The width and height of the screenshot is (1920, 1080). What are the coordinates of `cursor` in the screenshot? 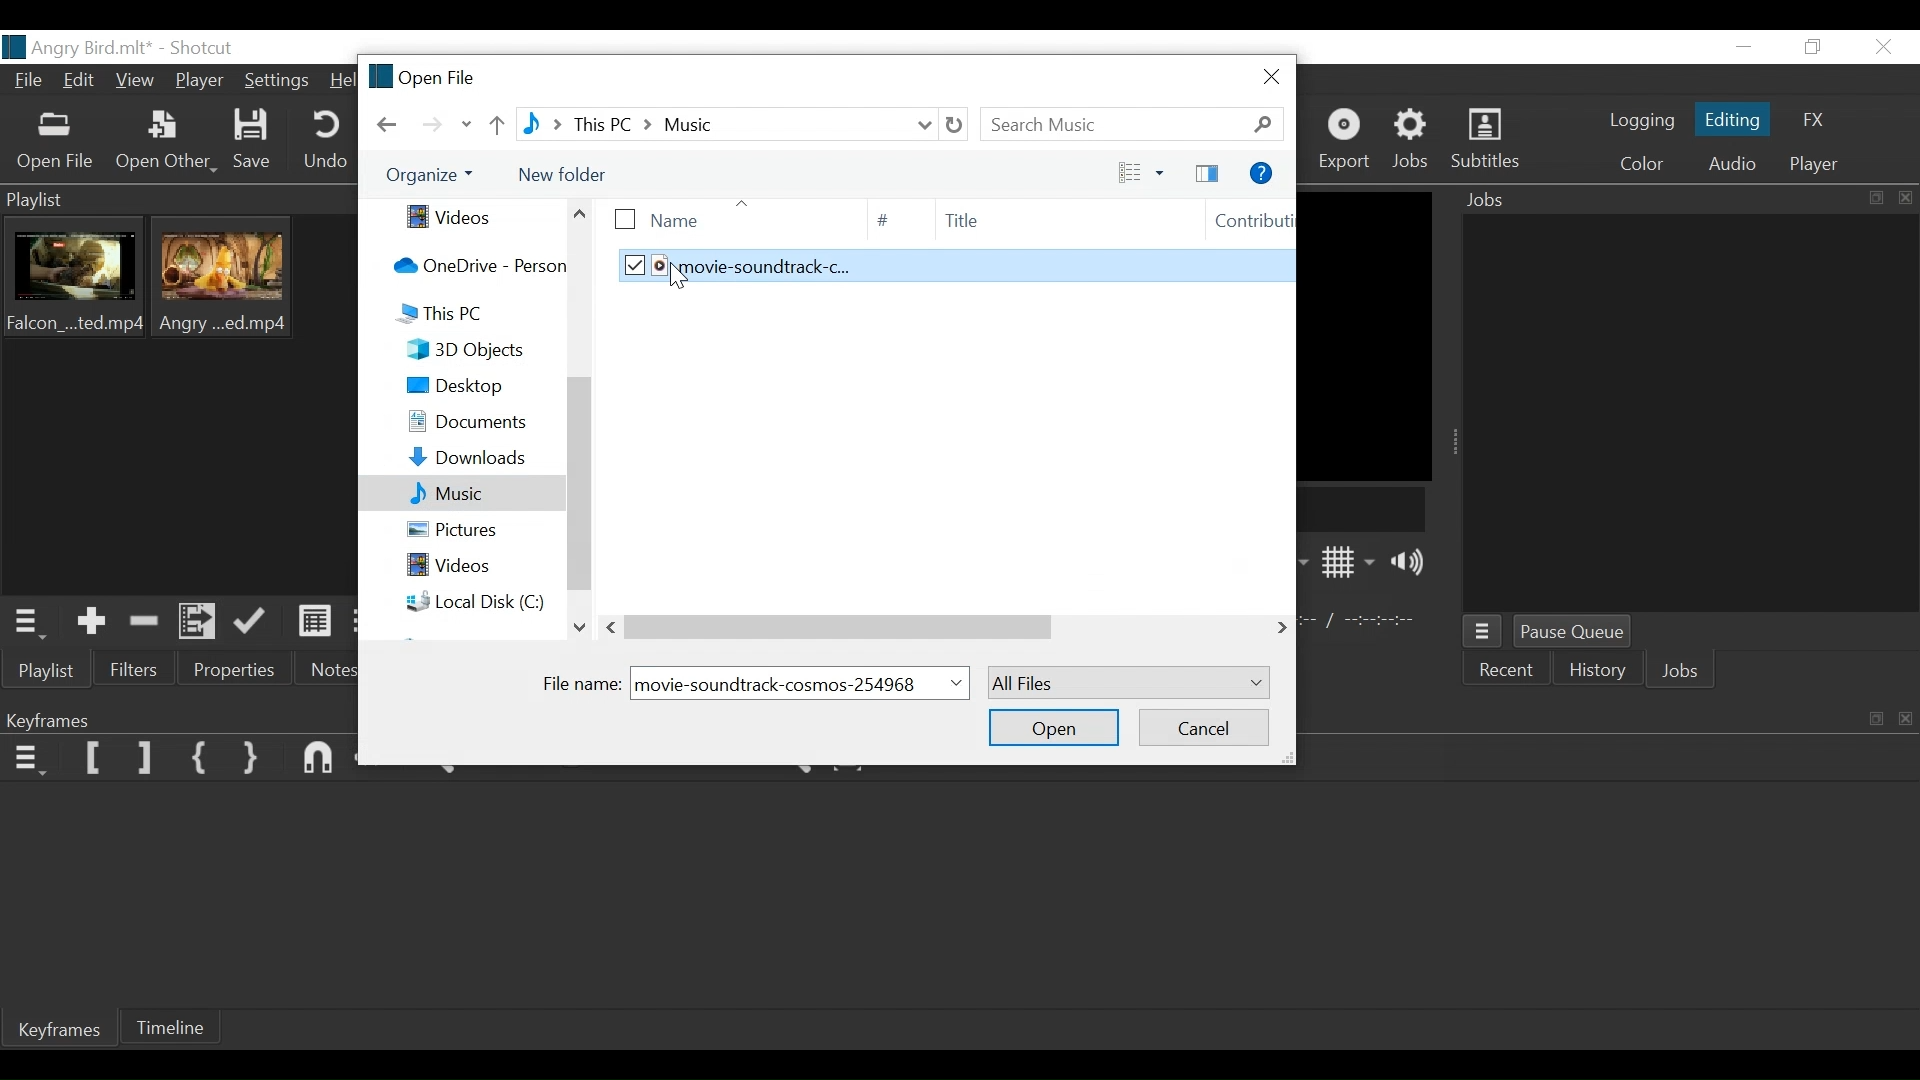 It's located at (684, 278).